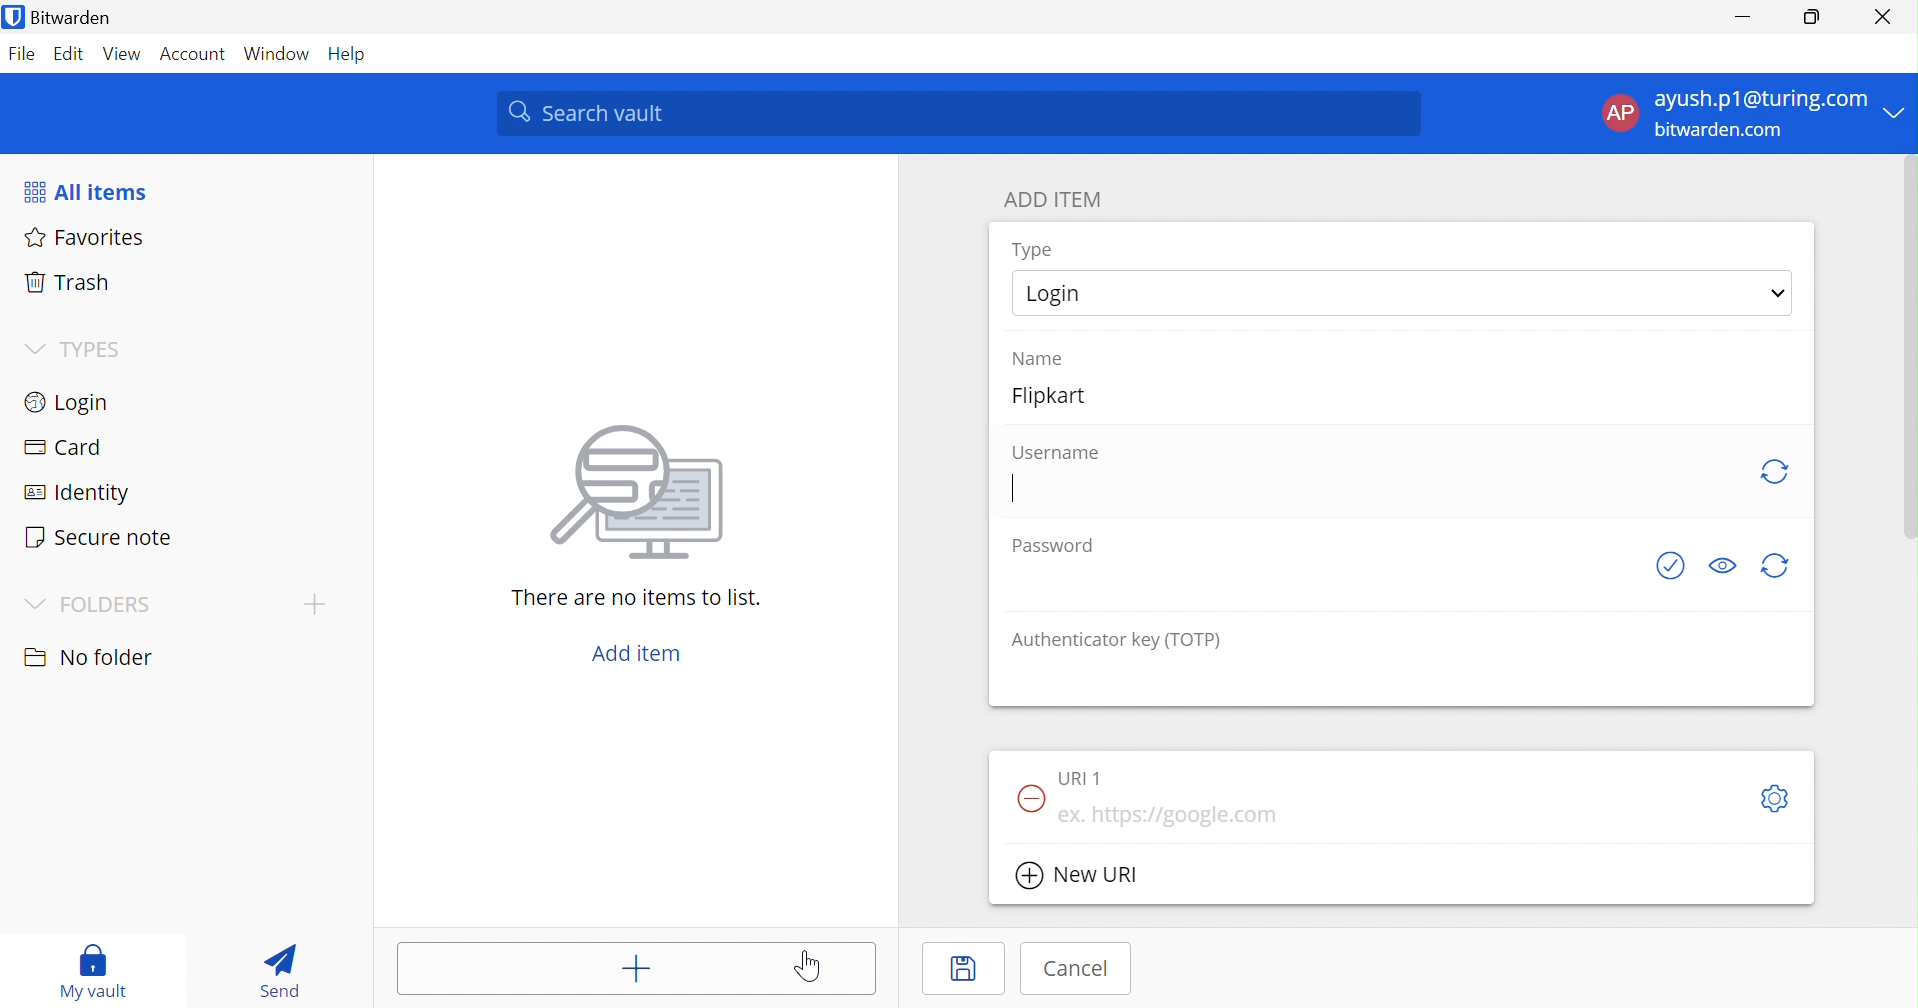 This screenshot has width=1918, height=1008. I want to click on Help, so click(353, 54).